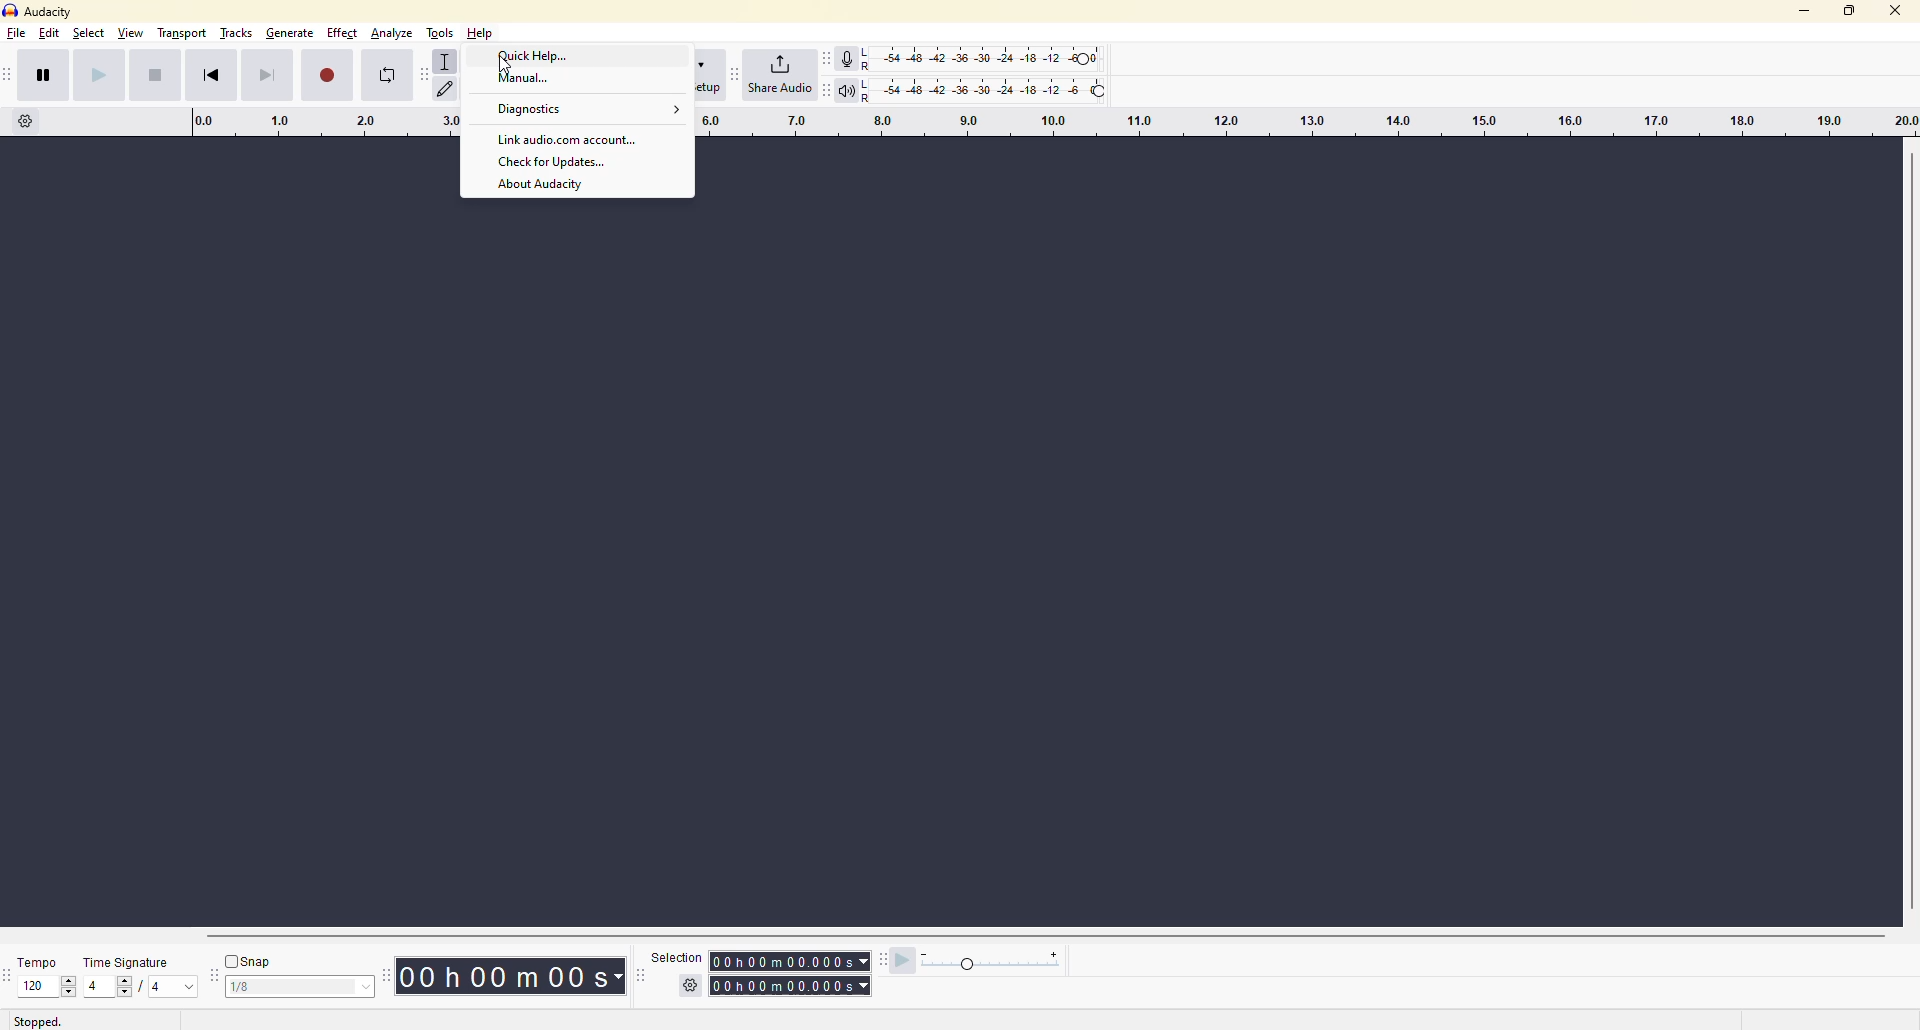 The width and height of the screenshot is (1920, 1030). What do you see at coordinates (1046, 932) in the screenshot?
I see `horizontal scrollbar` at bounding box center [1046, 932].